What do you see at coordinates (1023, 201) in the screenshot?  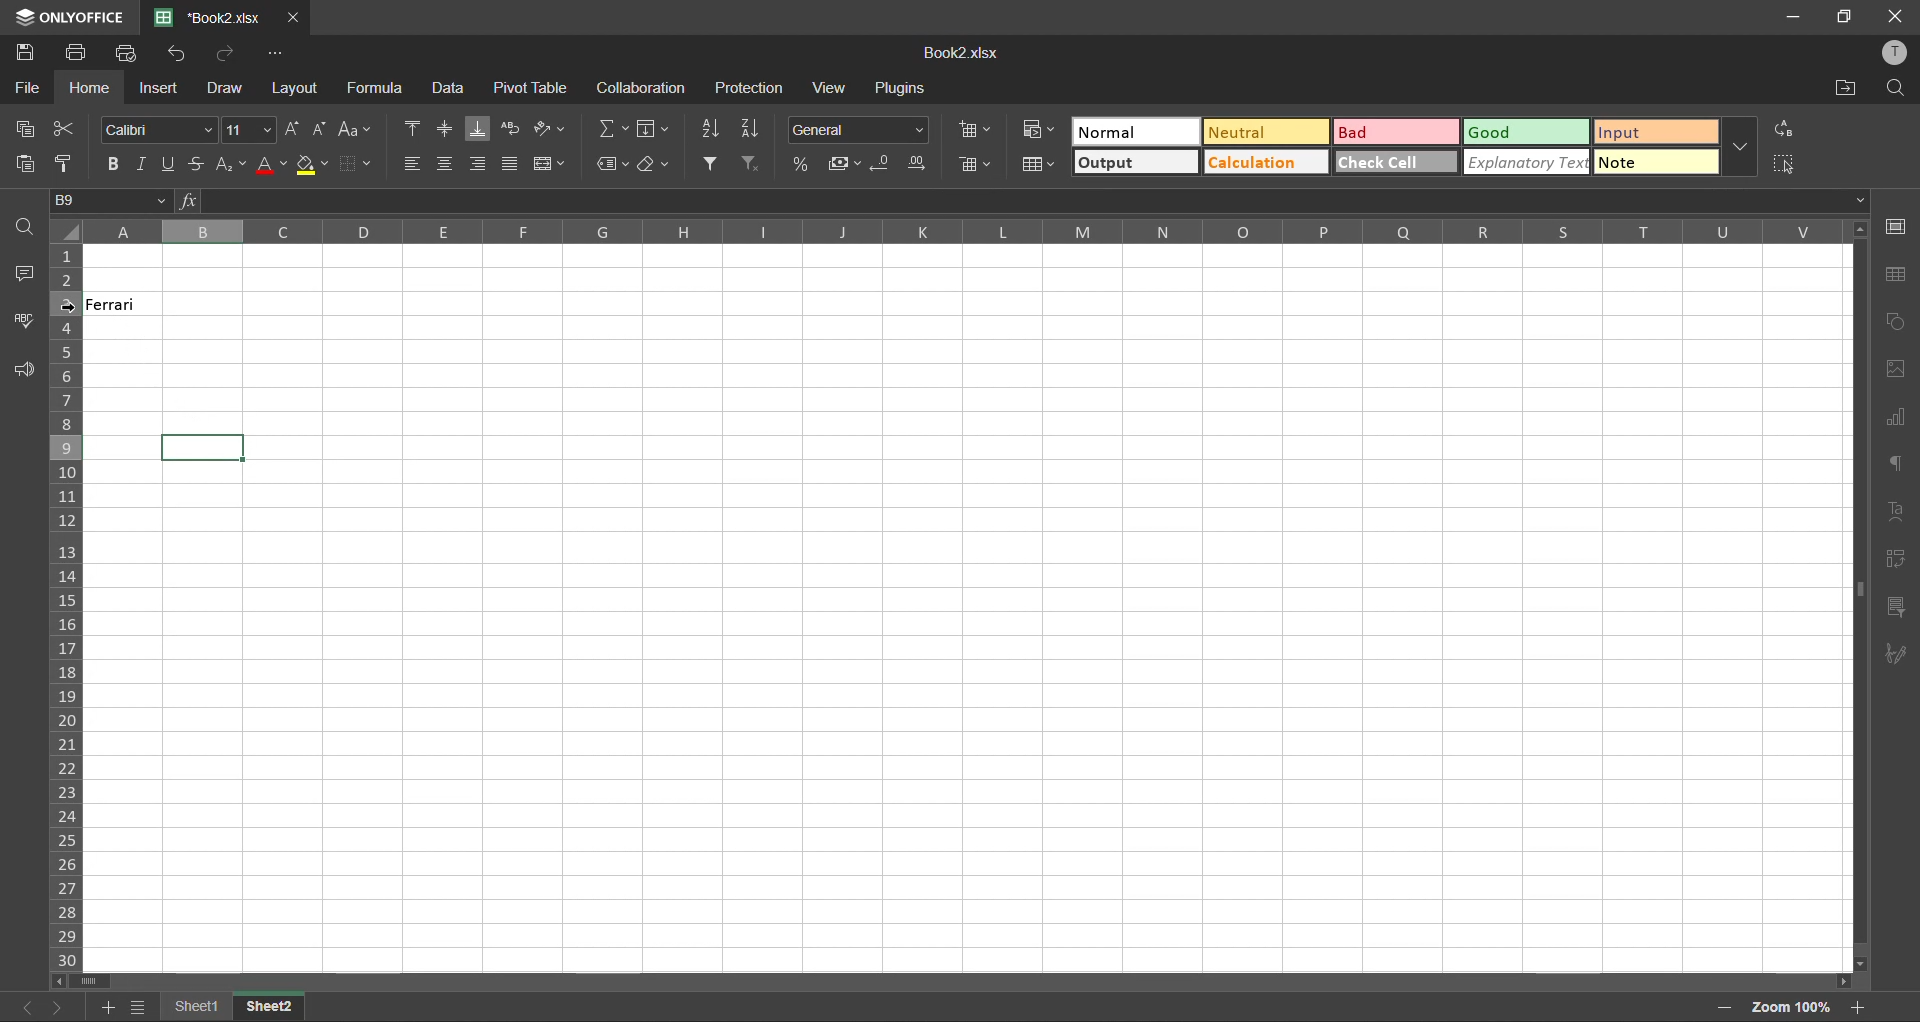 I see `formula bar` at bounding box center [1023, 201].